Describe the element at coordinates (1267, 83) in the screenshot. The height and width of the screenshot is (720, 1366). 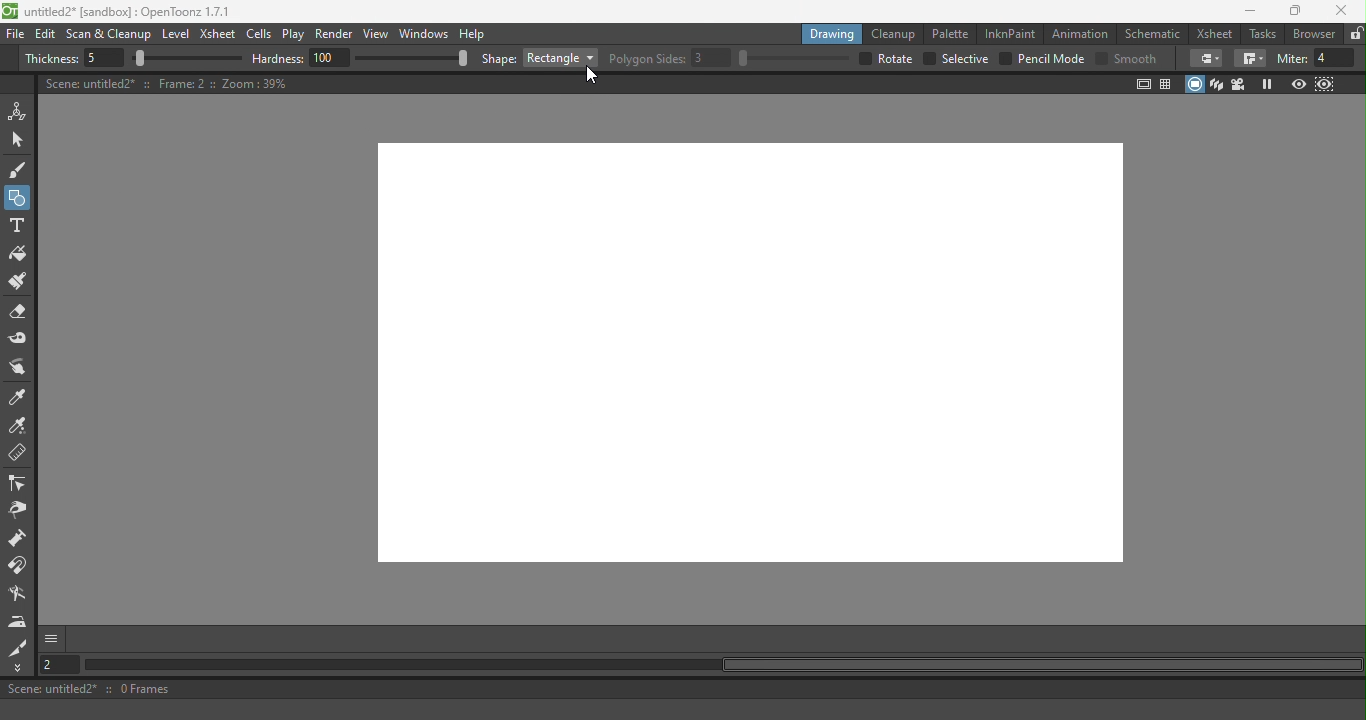
I see `Freeze` at that location.